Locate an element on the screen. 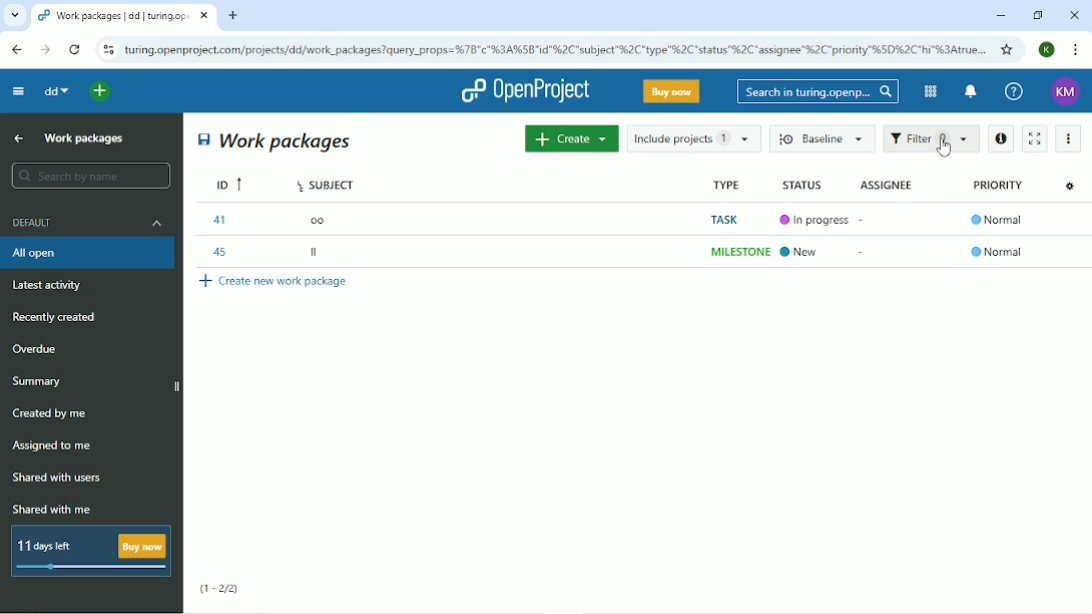 This screenshot has height=614, width=1092. Normal is located at coordinates (997, 218).